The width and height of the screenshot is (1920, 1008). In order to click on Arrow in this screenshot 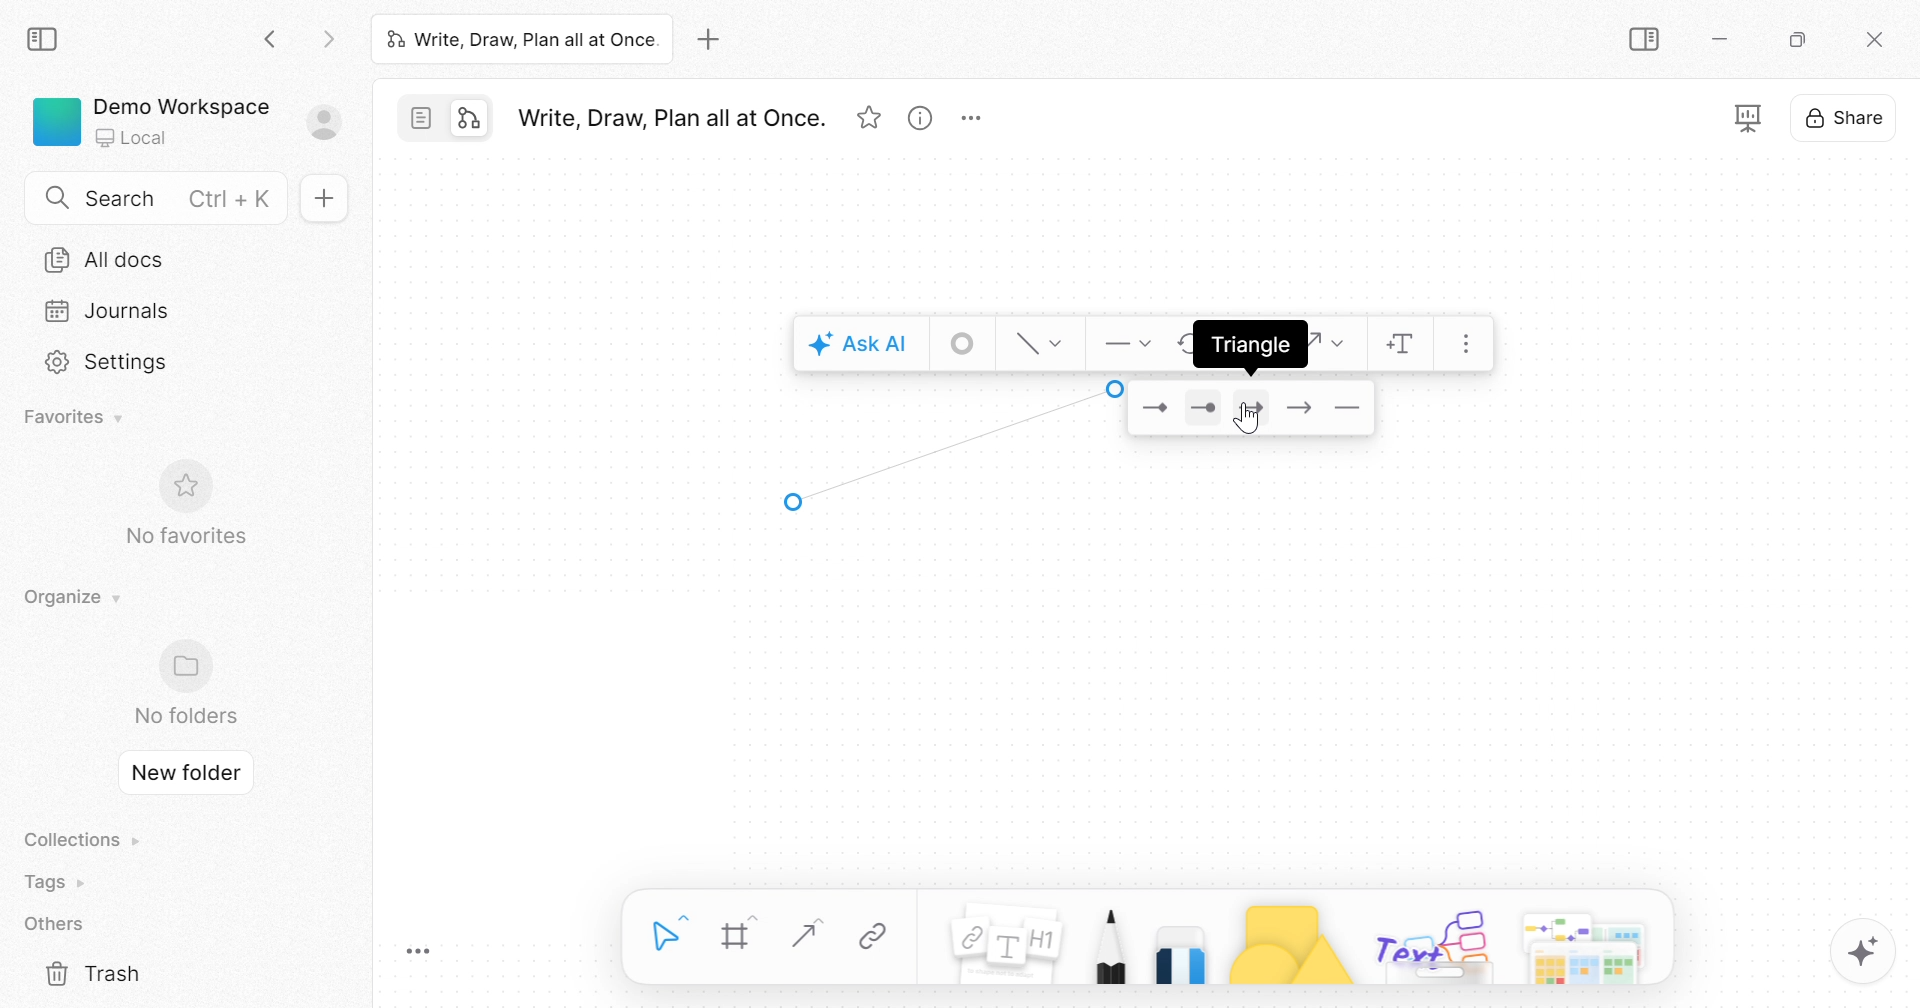, I will do `click(1301, 413)`.